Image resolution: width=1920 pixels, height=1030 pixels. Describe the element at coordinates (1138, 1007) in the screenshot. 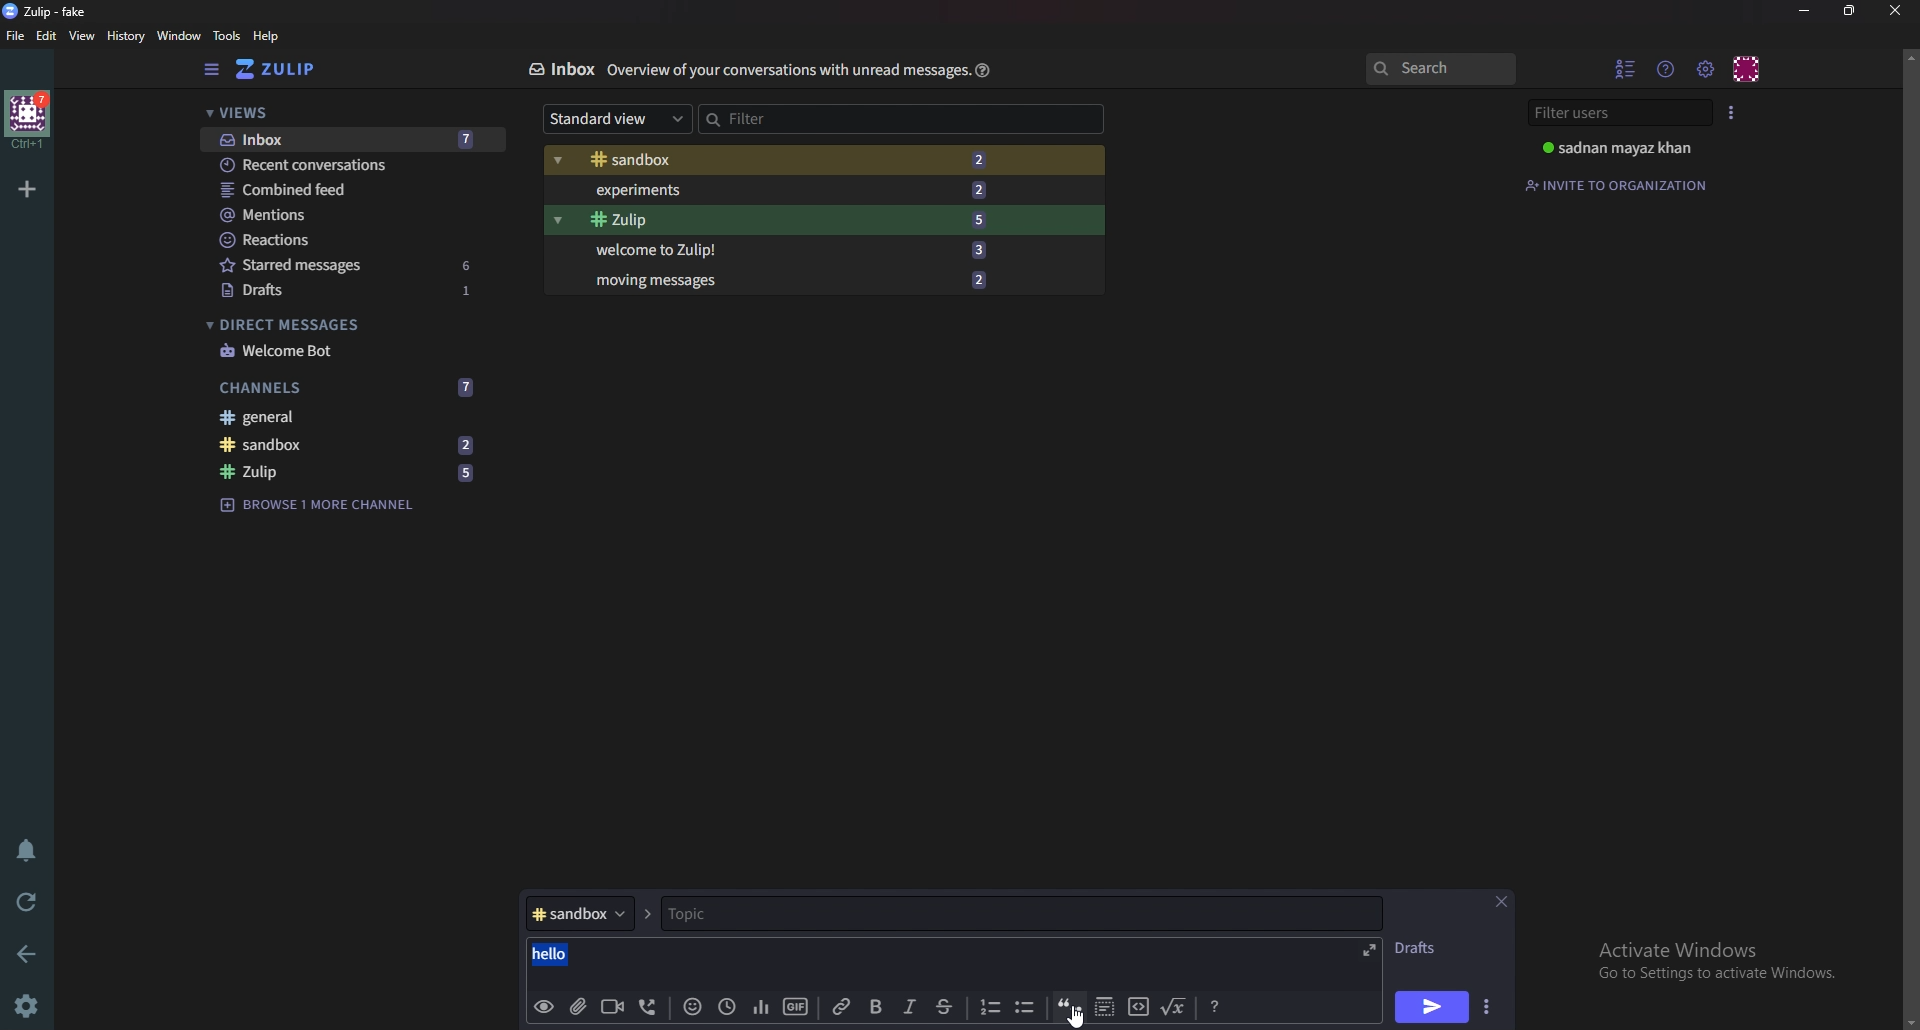

I see `Code` at that location.